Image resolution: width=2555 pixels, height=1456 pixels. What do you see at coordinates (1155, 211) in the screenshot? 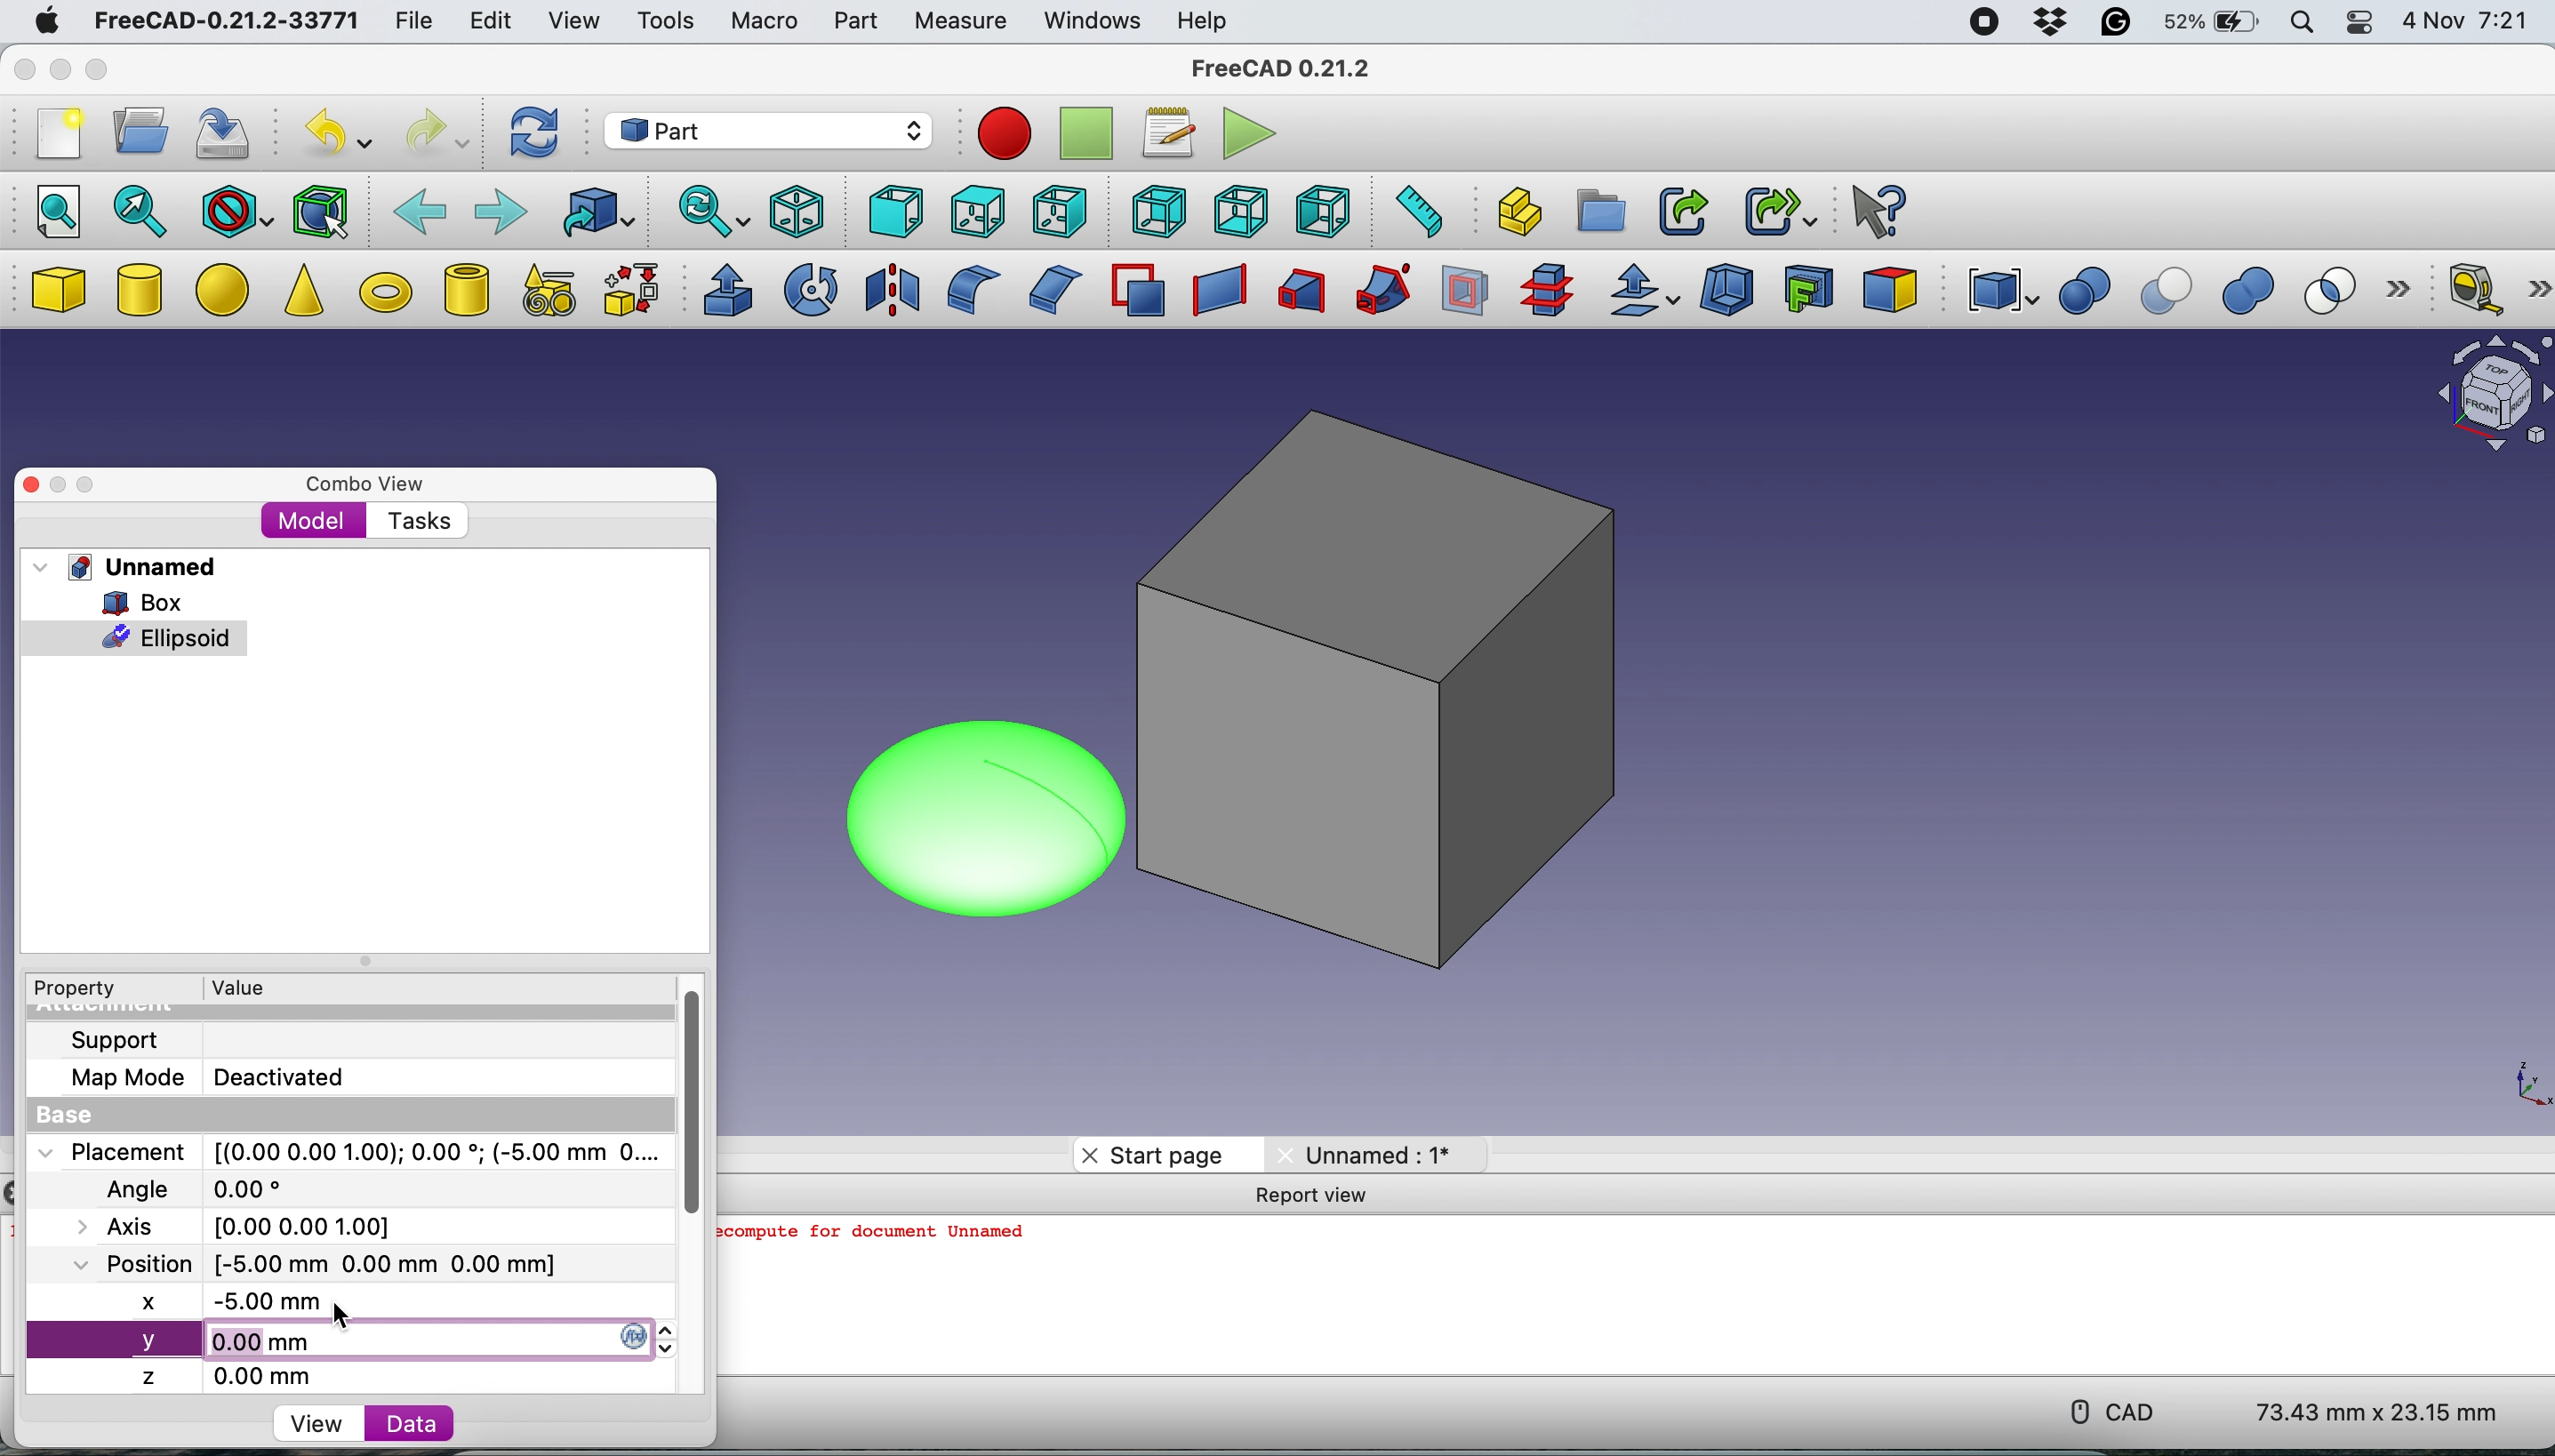
I see `rear` at bounding box center [1155, 211].